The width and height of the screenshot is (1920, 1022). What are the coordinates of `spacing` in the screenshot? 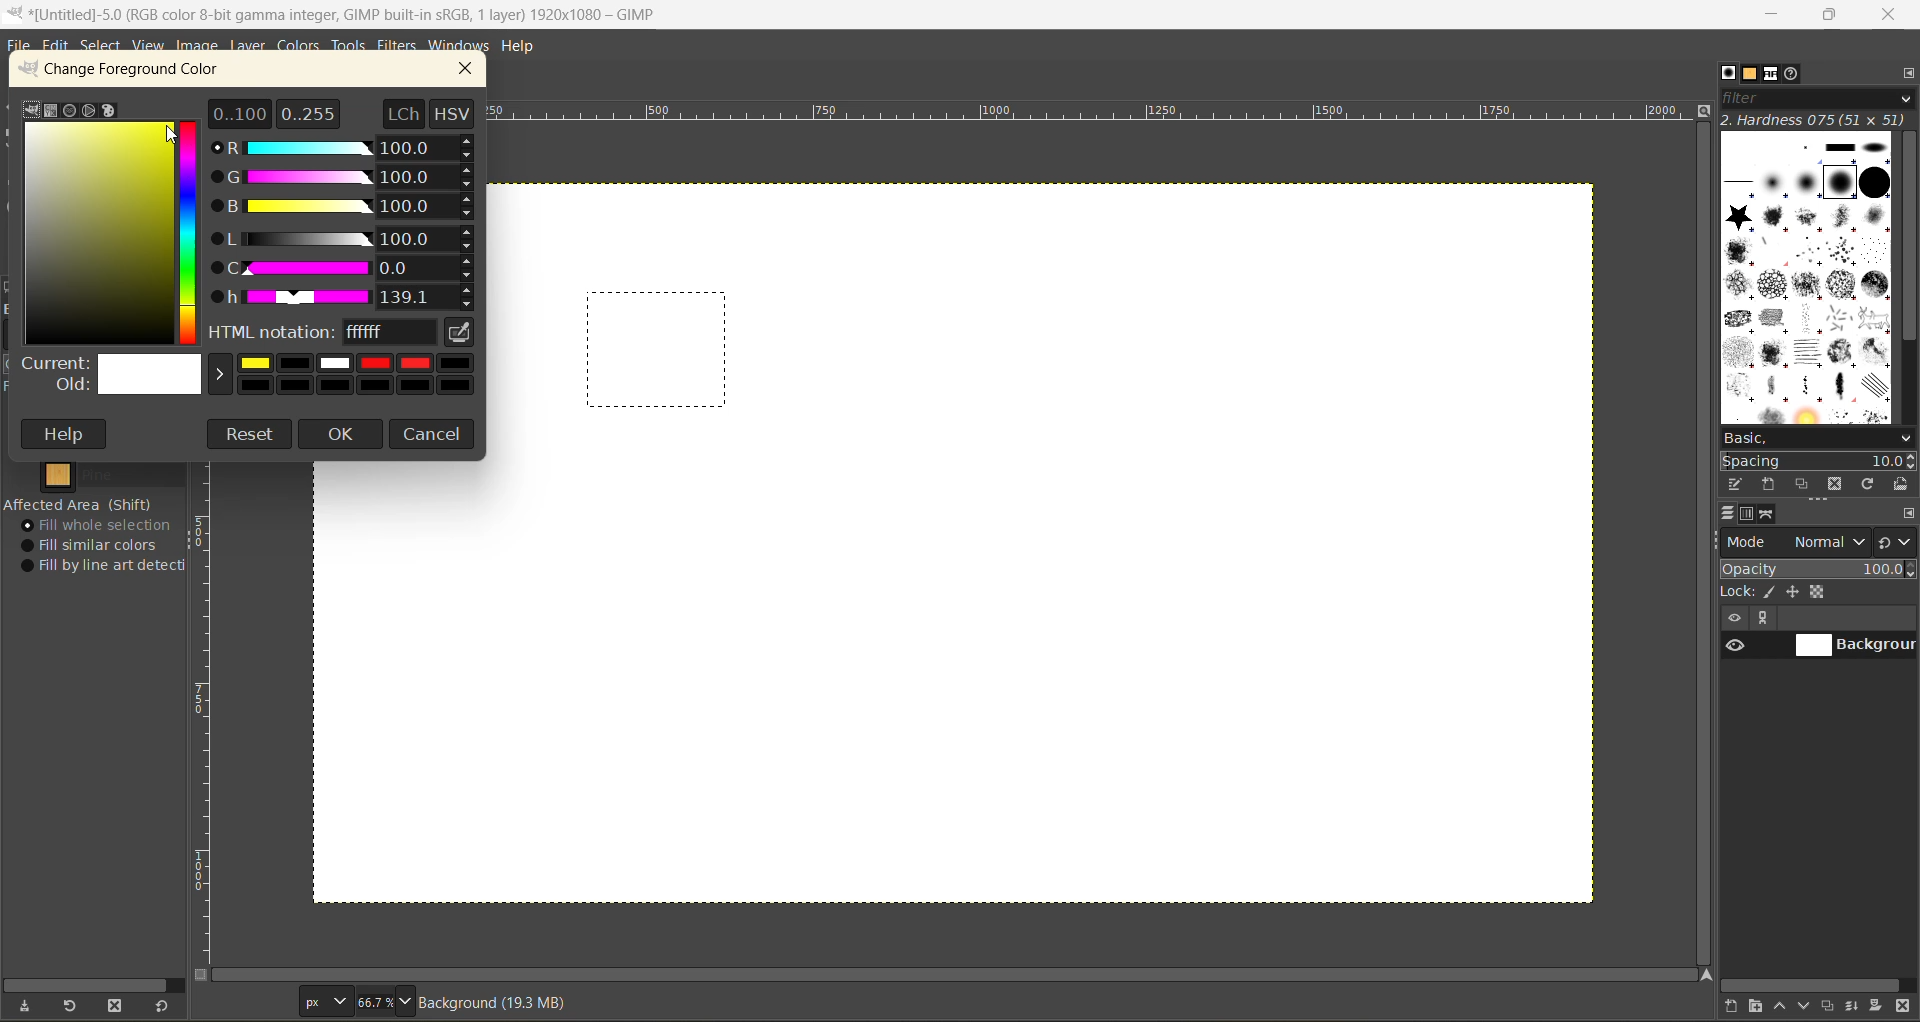 It's located at (1819, 458).